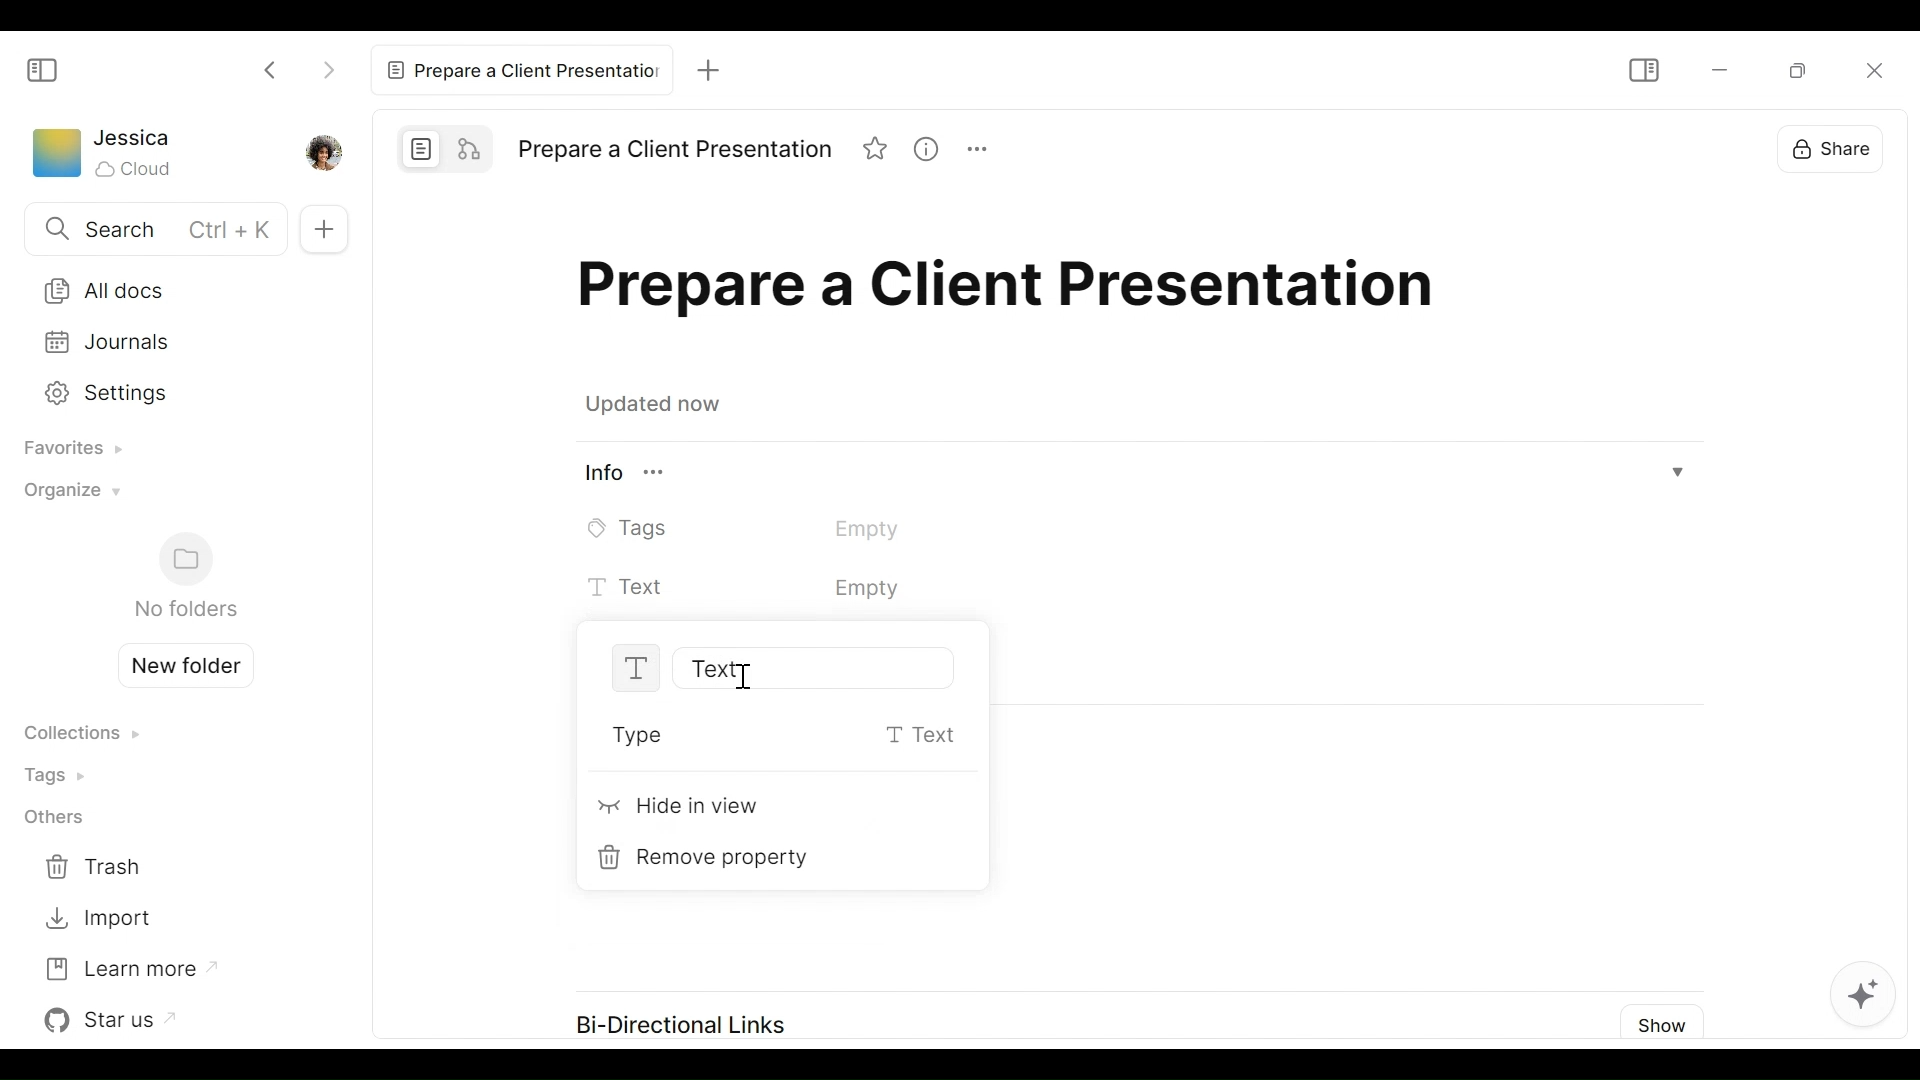  I want to click on Text, so click(747, 668).